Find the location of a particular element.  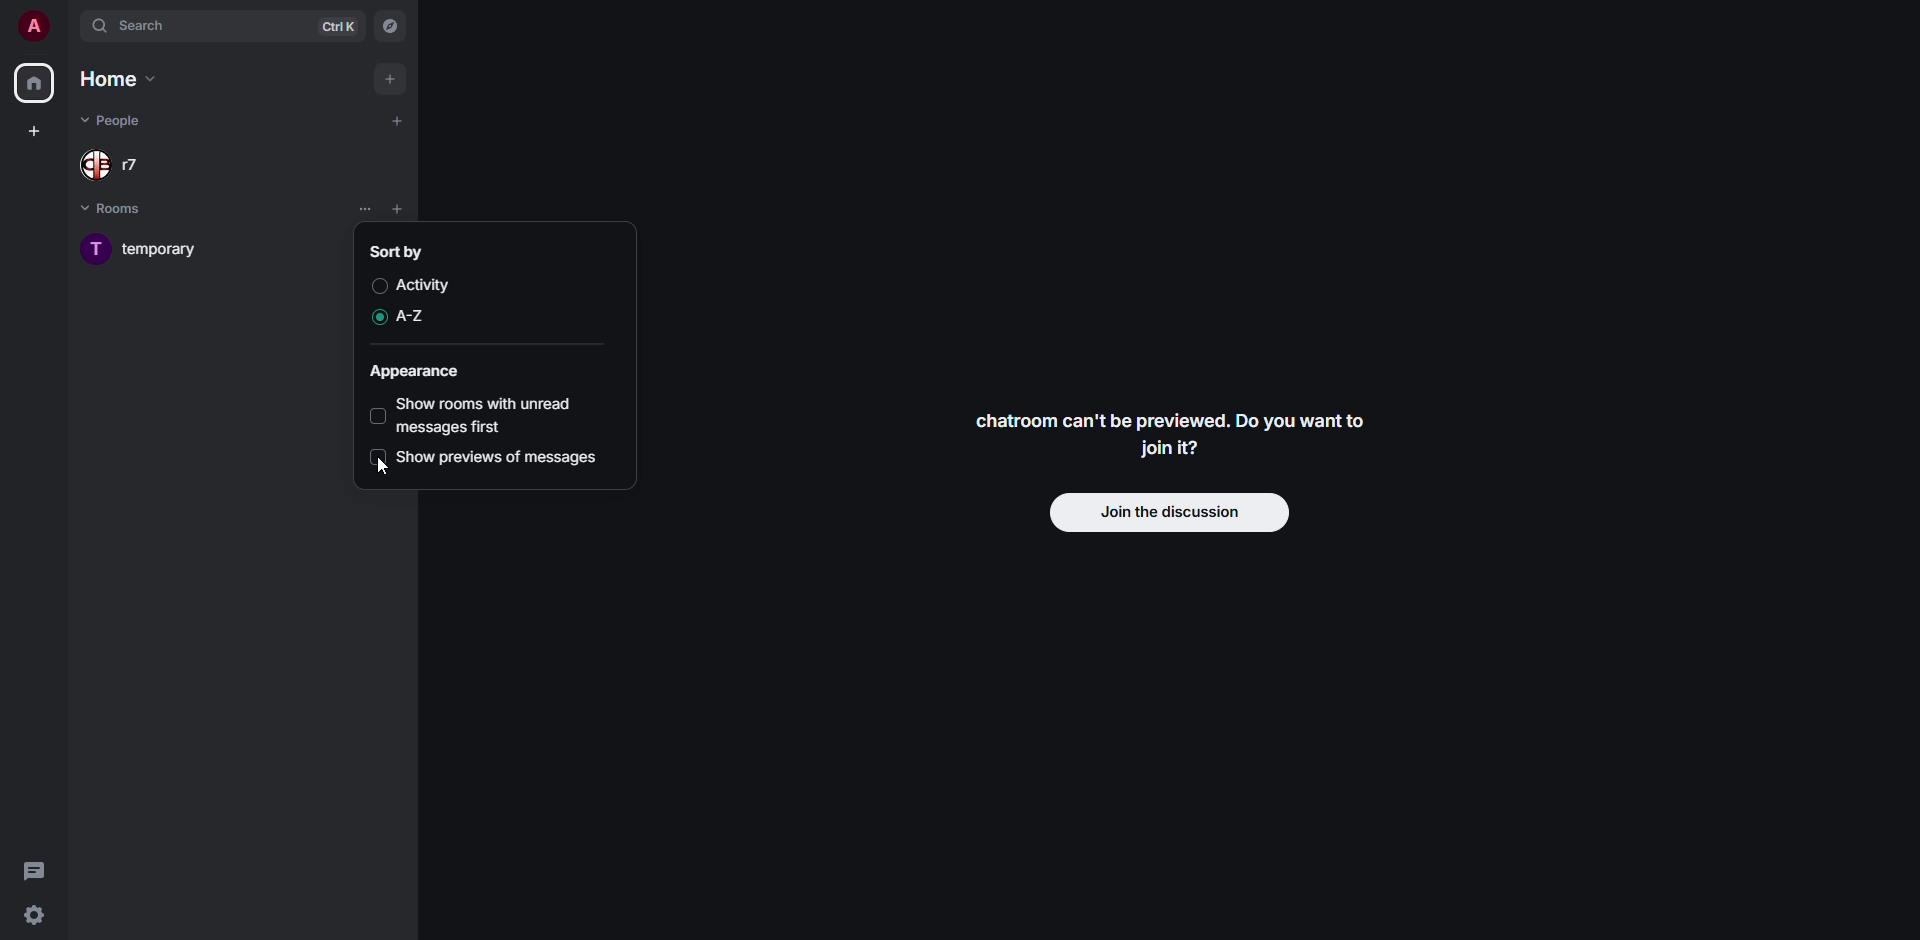

join discussion is located at coordinates (1167, 511).